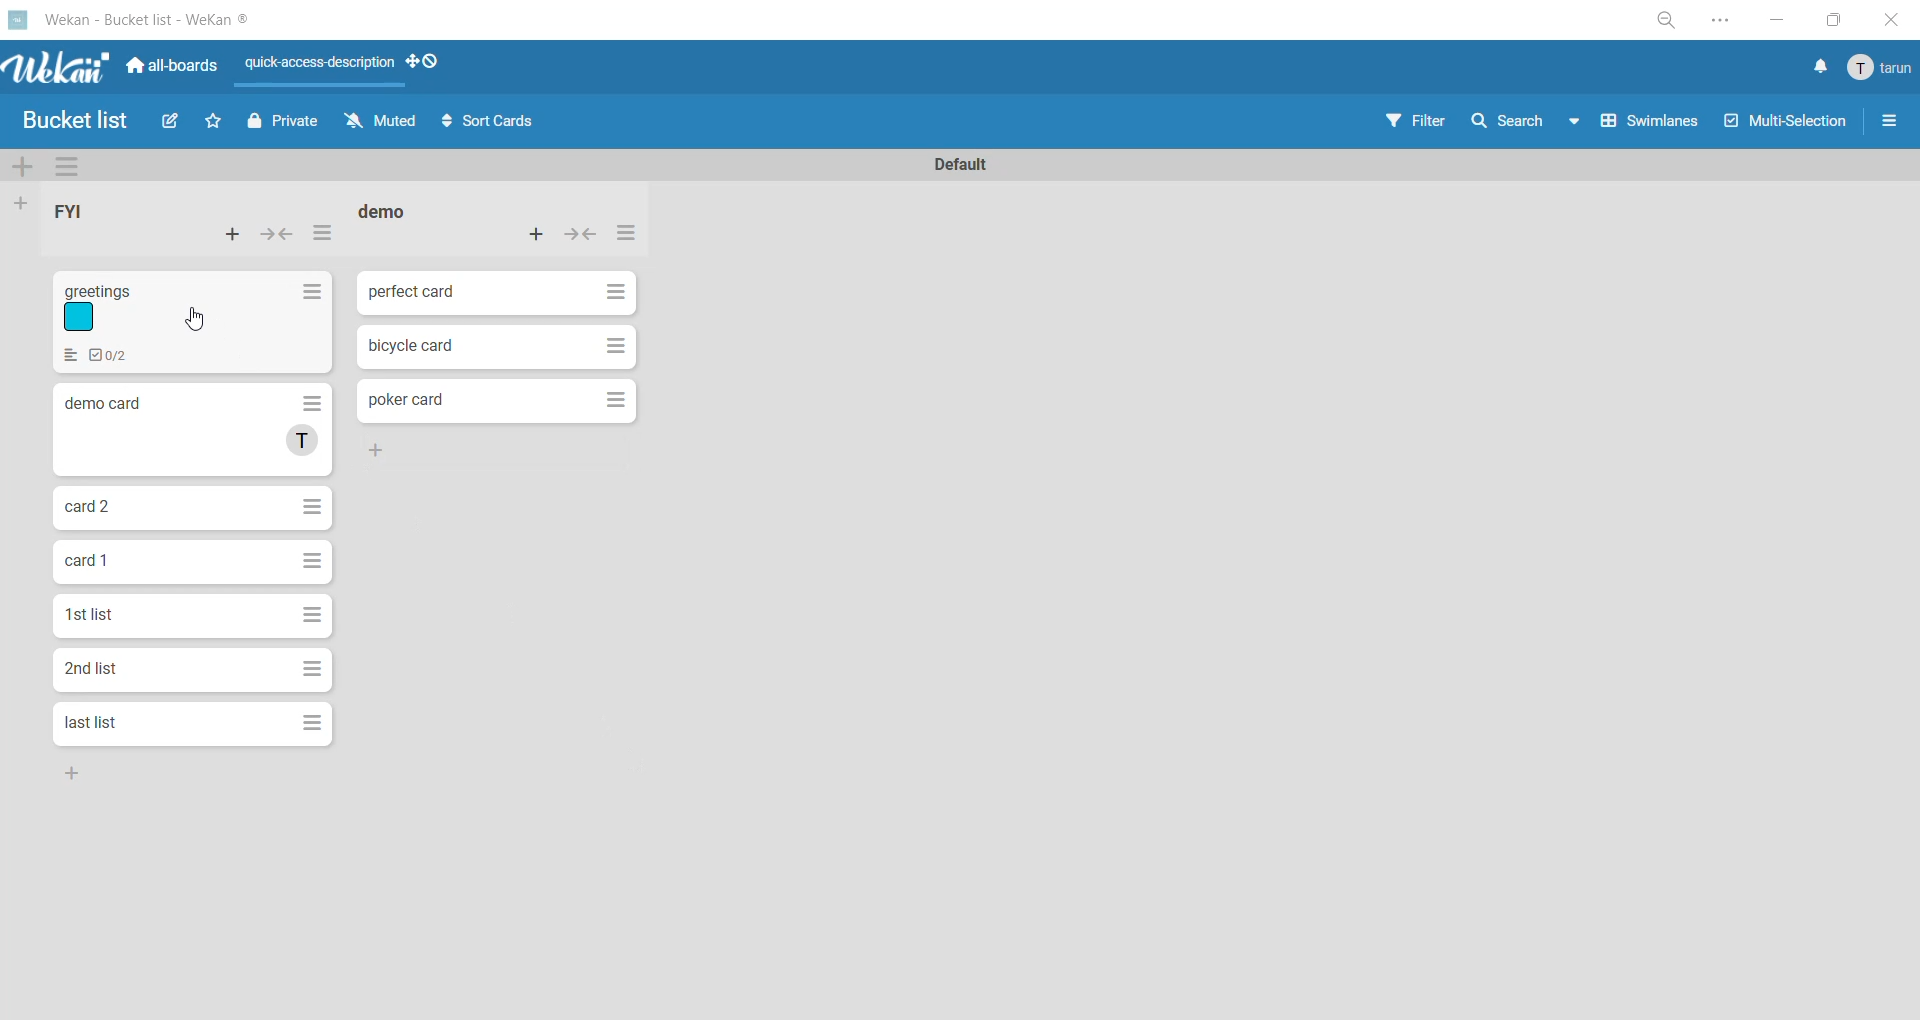 The width and height of the screenshot is (1920, 1020). What do you see at coordinates (193, 725) in the screenshot?
I see `Last list` at bounding box center [193, 725].